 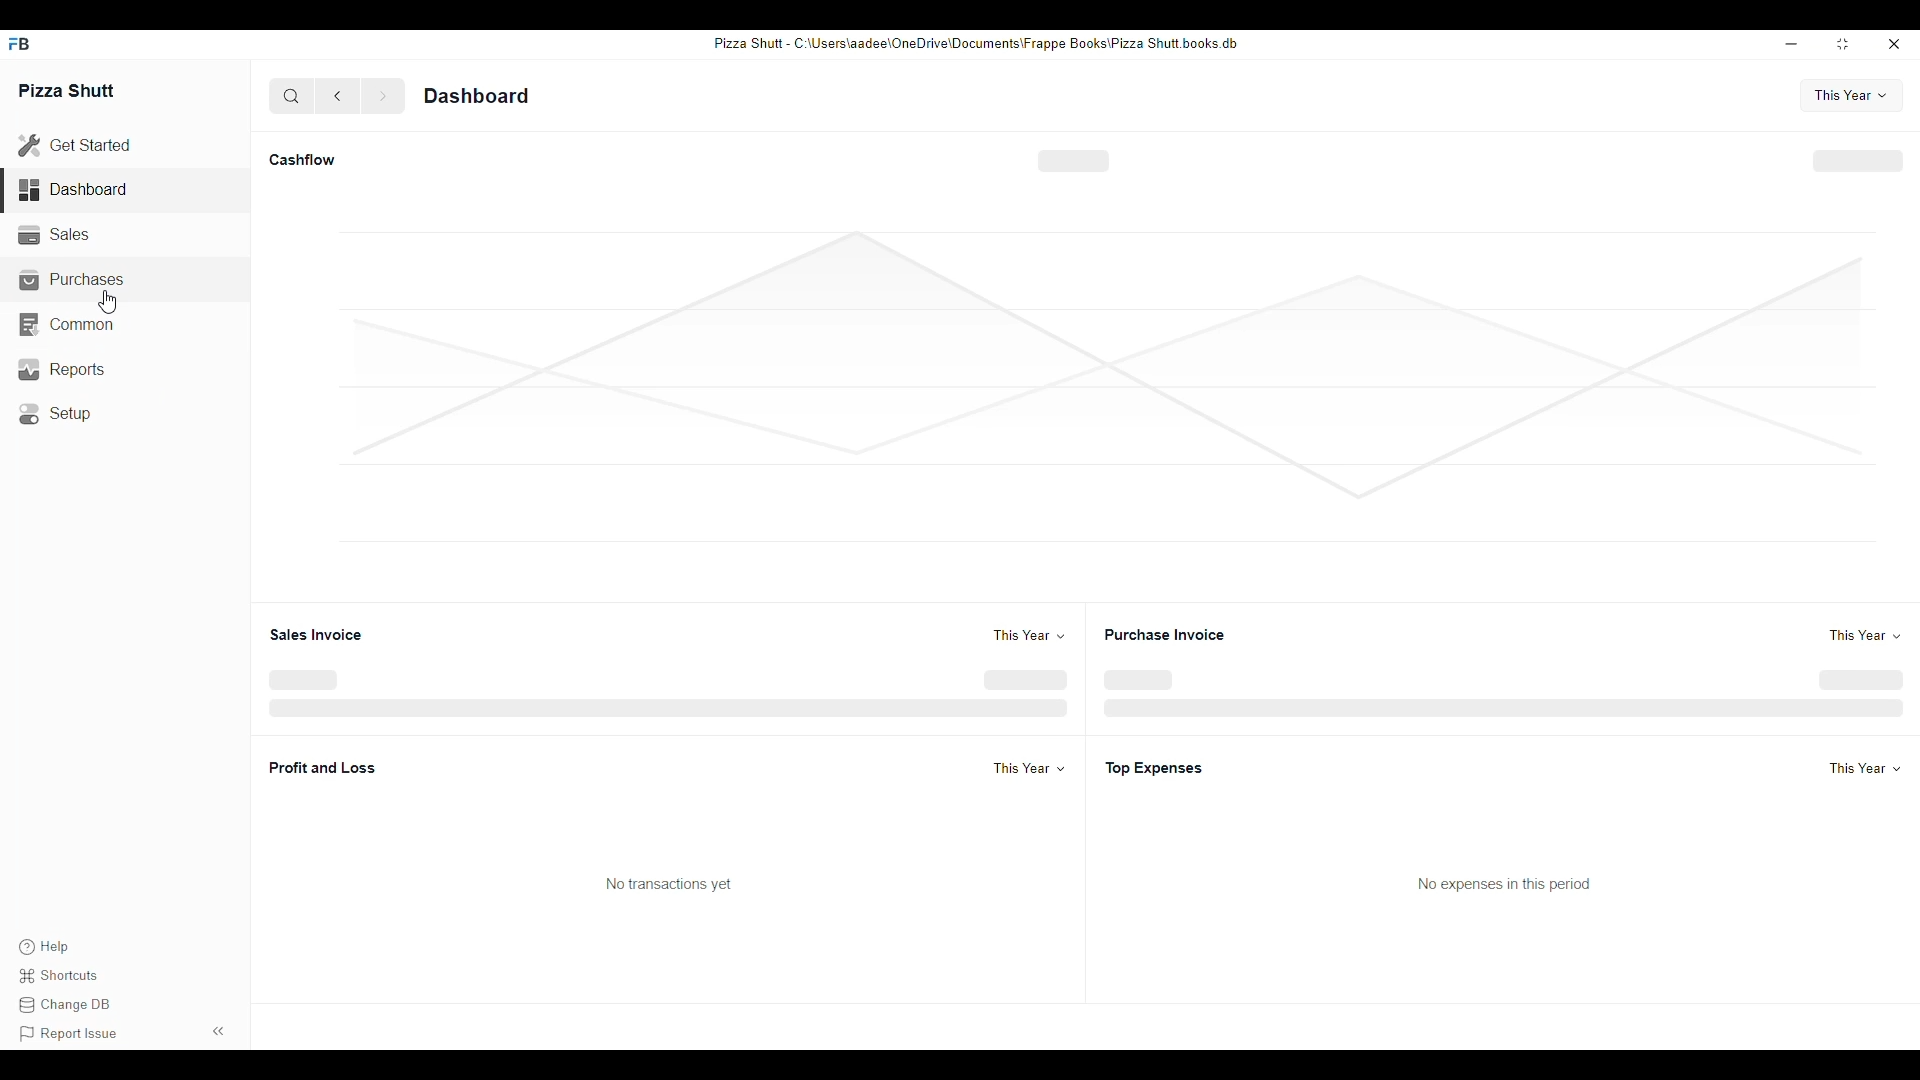 I want to click on Top Expenses, so click(x=1155, y=768).